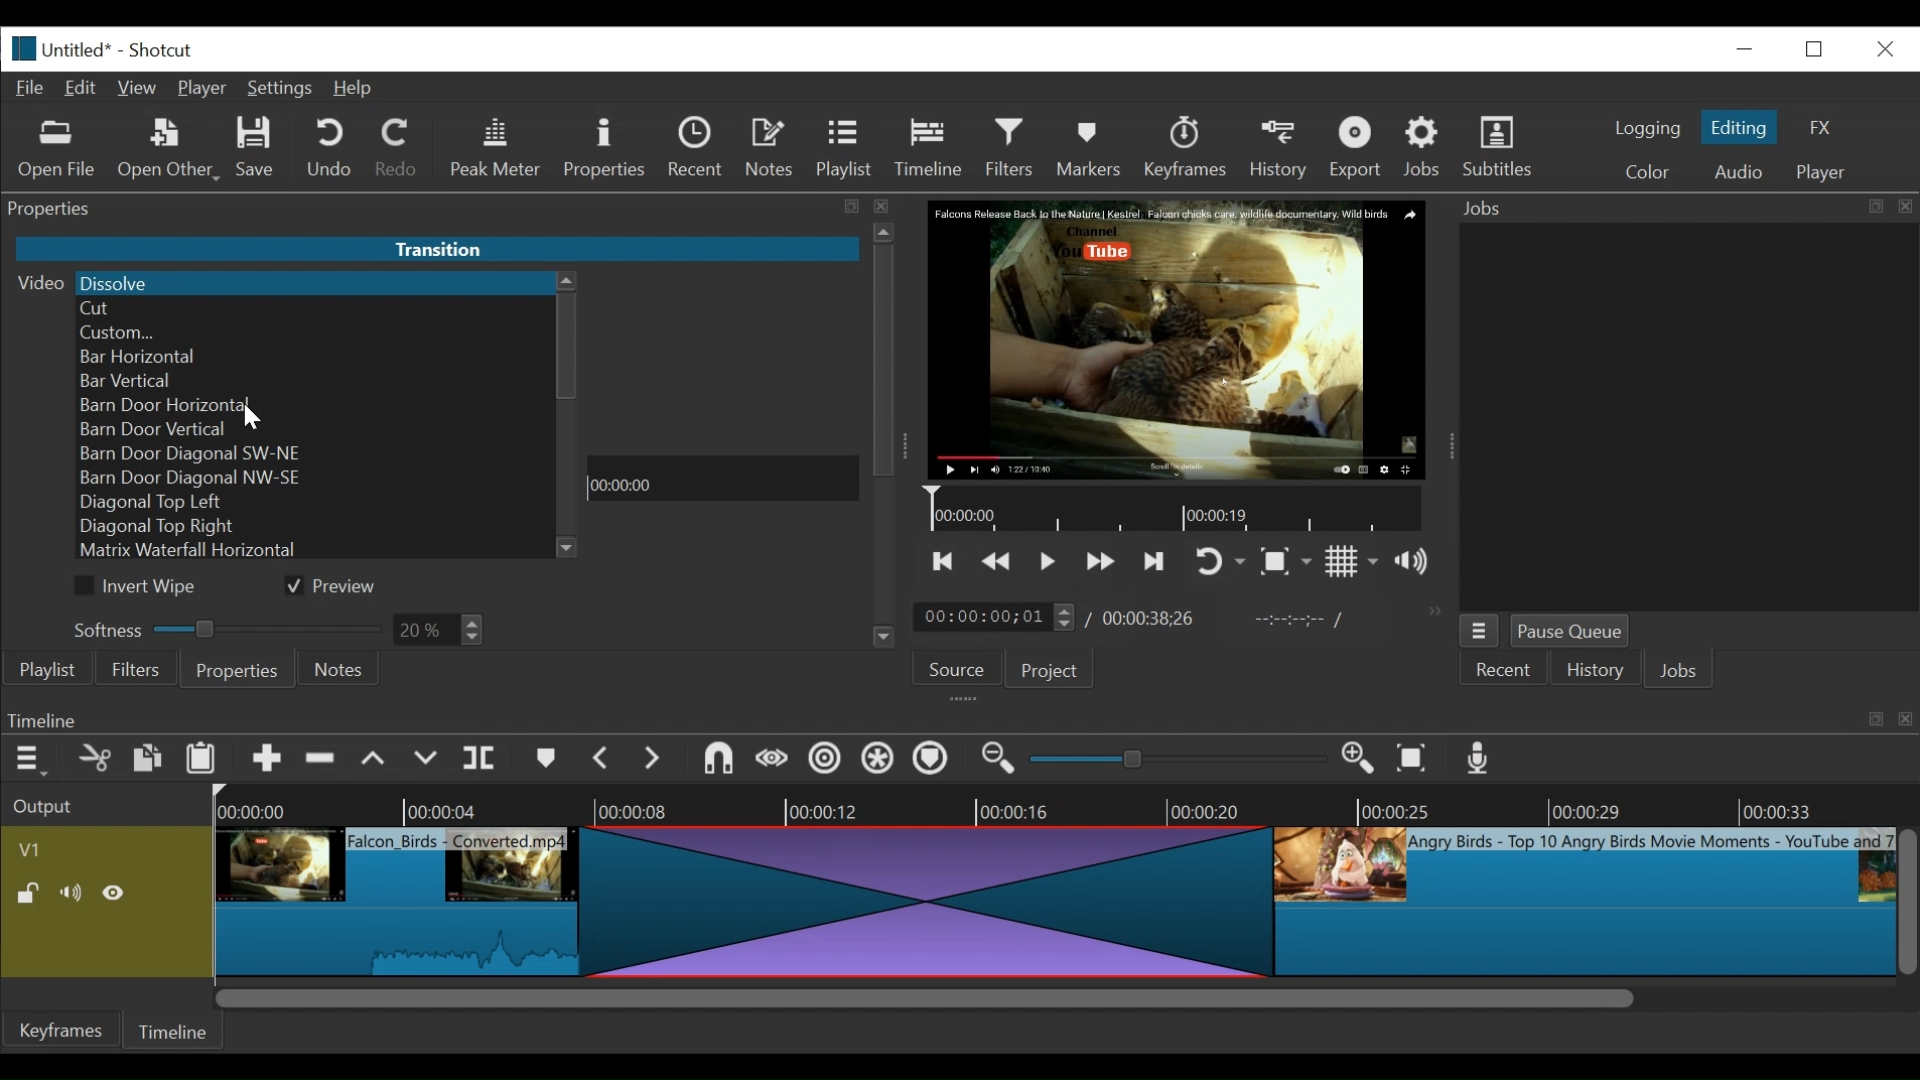 The height and width of the screenshot is (1080, 1920). I want to click on Filters, so click(1015, 148).